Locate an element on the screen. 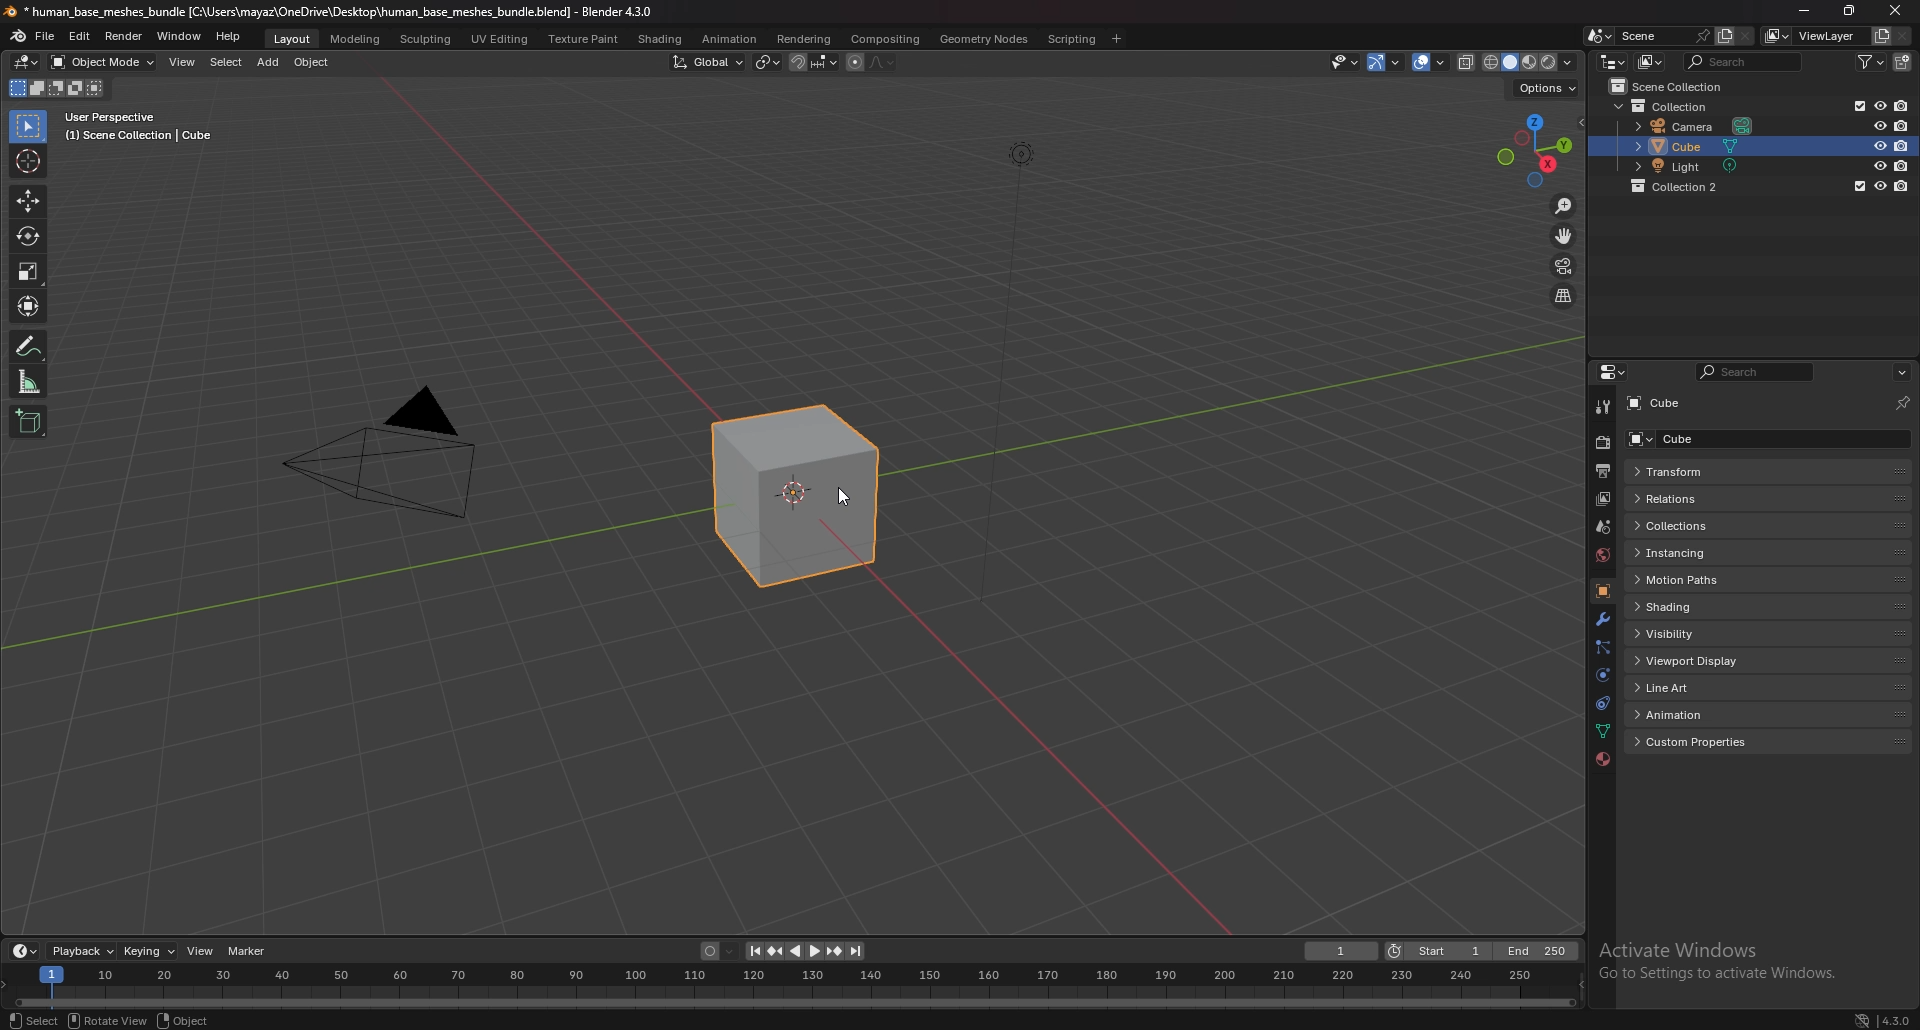 The width and height of the screenshot is (1920, 1030). selectibility and visibility is located at coordinates (1346, 62).